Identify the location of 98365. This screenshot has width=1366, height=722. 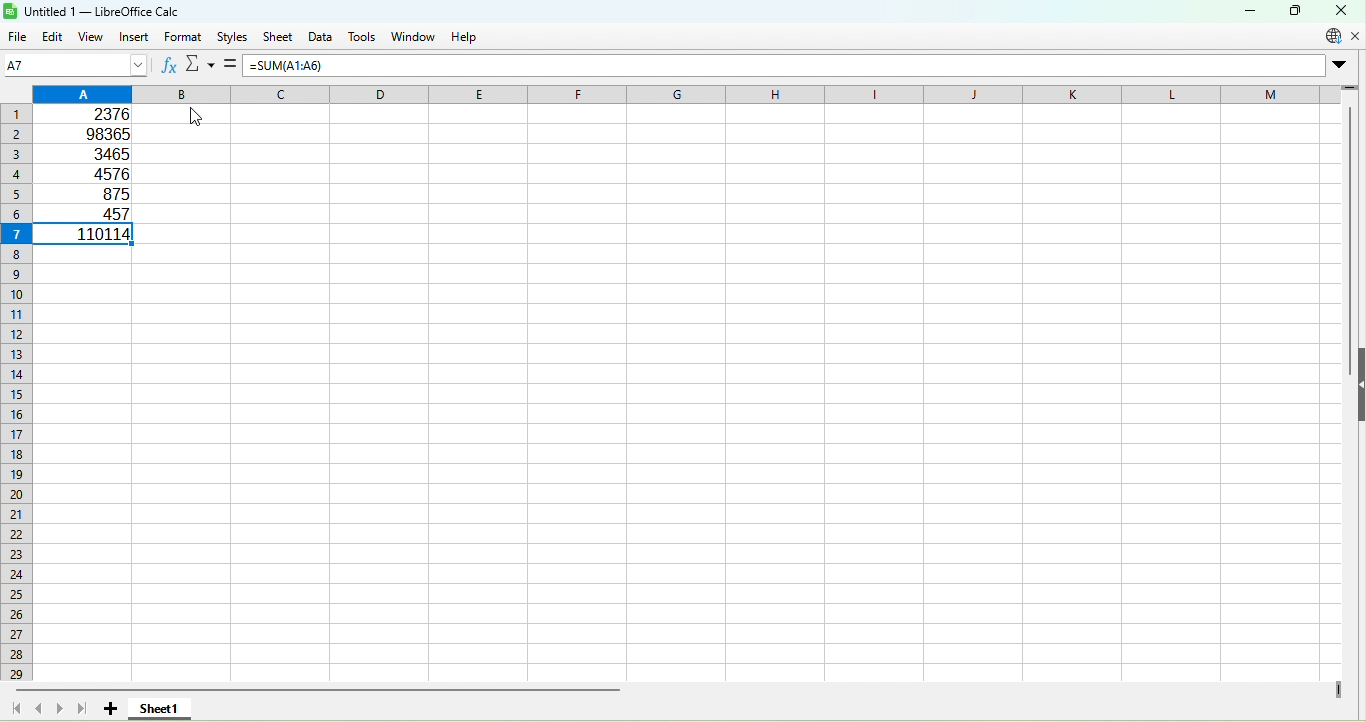
(100, 133).